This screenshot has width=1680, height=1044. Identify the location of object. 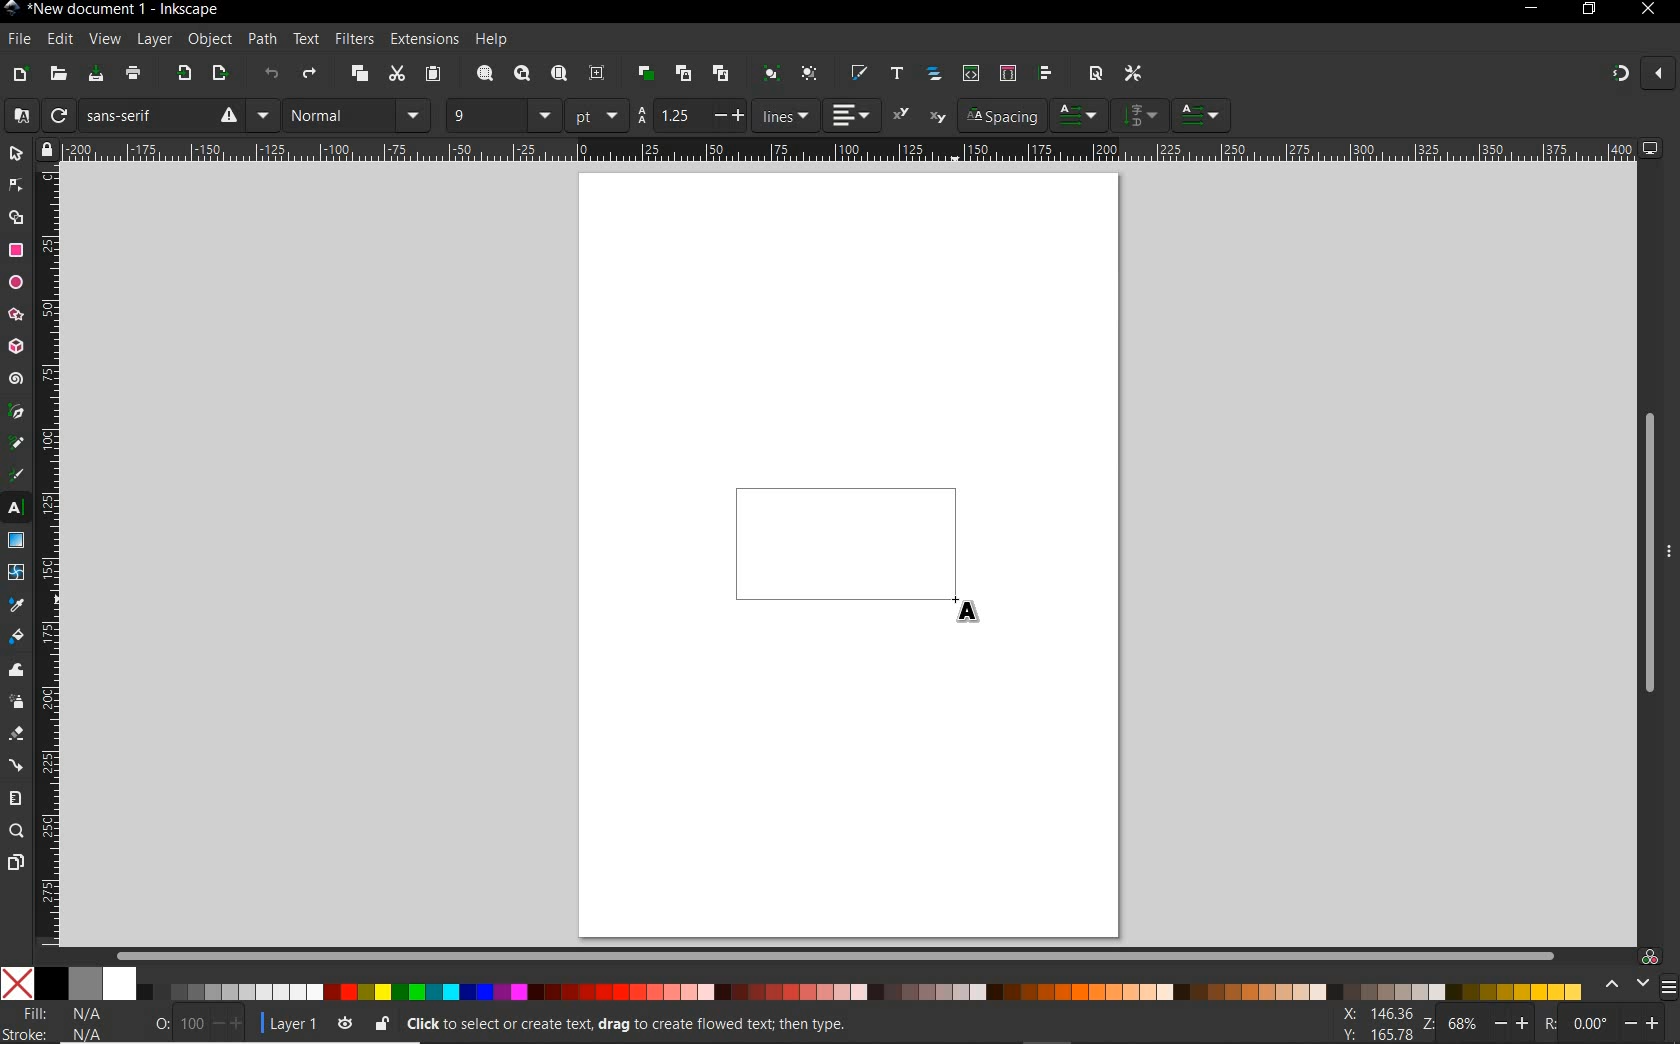
(207, 40).